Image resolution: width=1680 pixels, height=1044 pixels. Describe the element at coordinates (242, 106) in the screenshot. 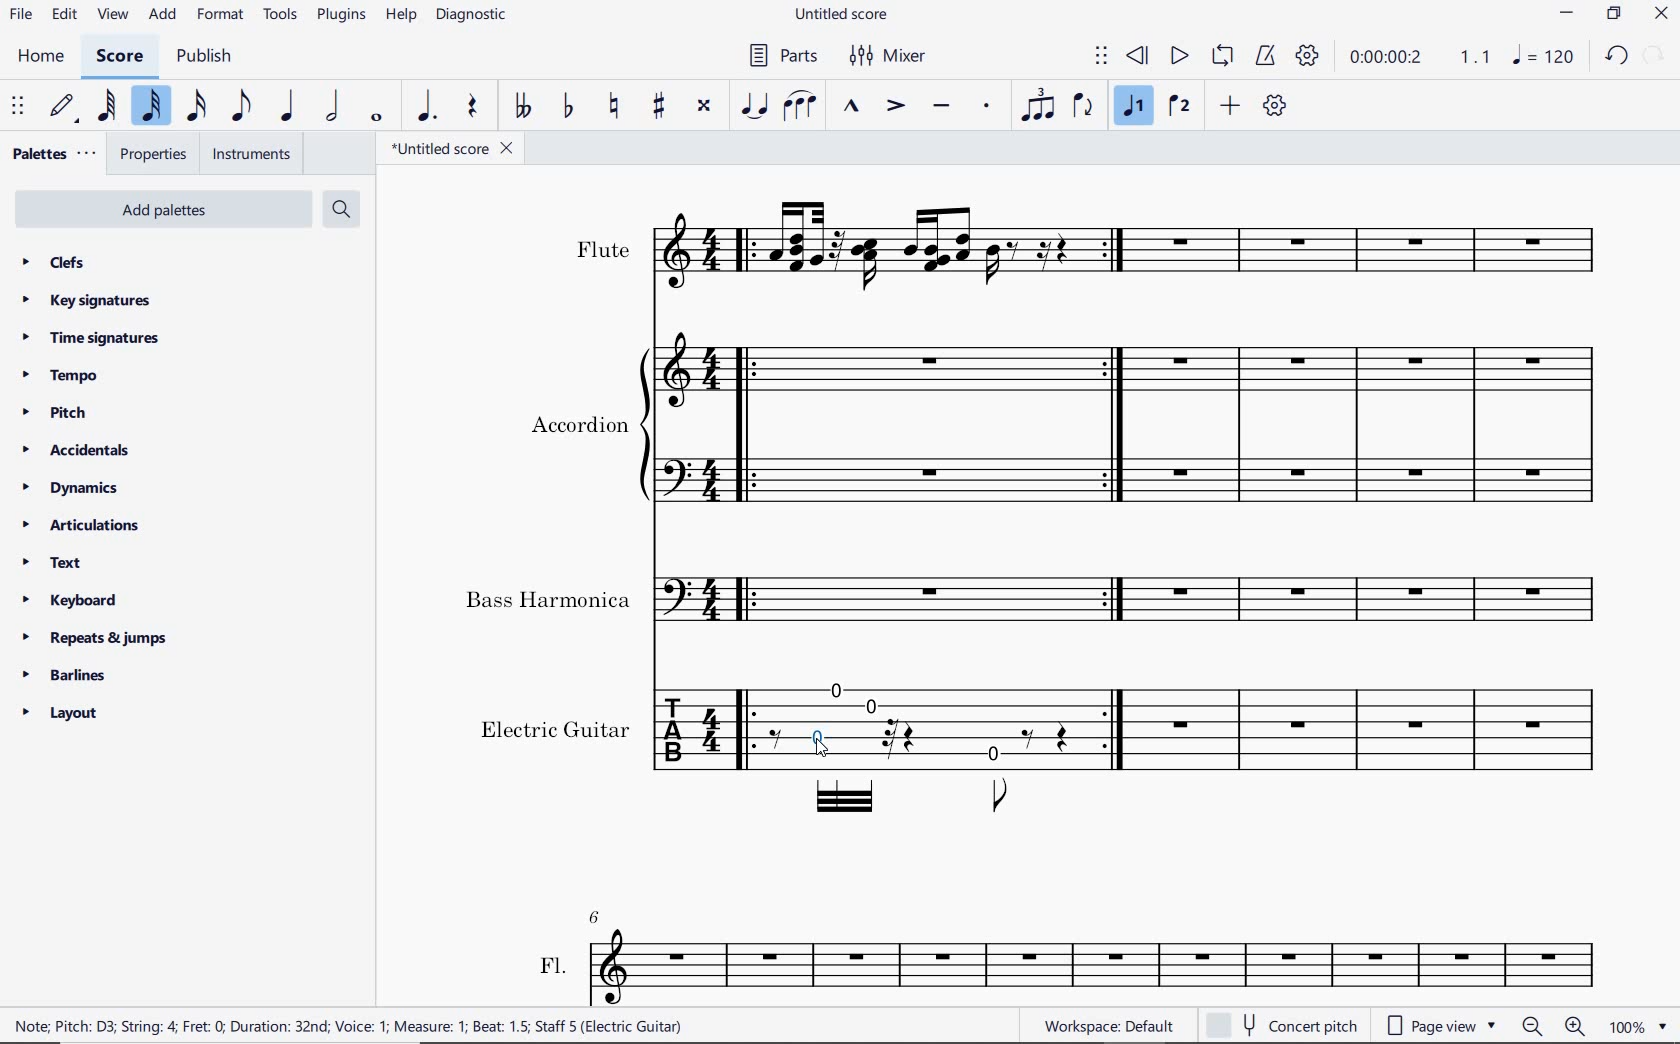

I see `eighth note` at that location.